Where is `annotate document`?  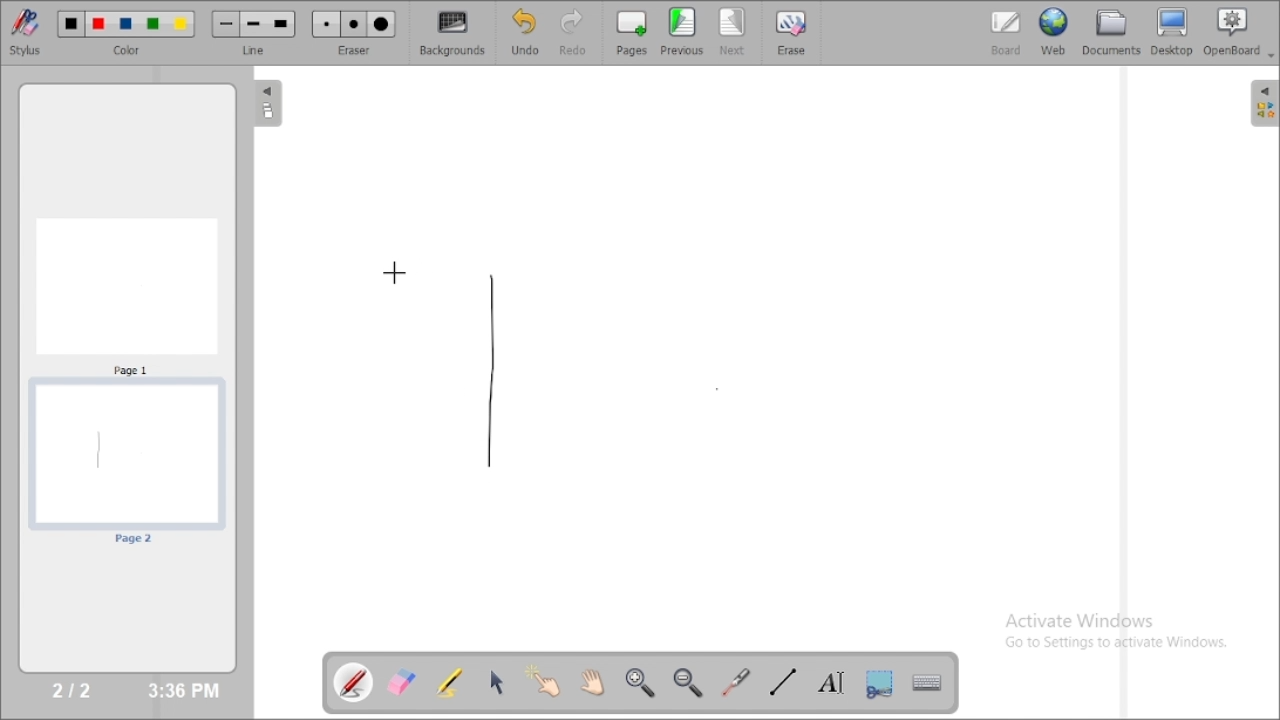
annotate document is located at coordinates (355, 682).